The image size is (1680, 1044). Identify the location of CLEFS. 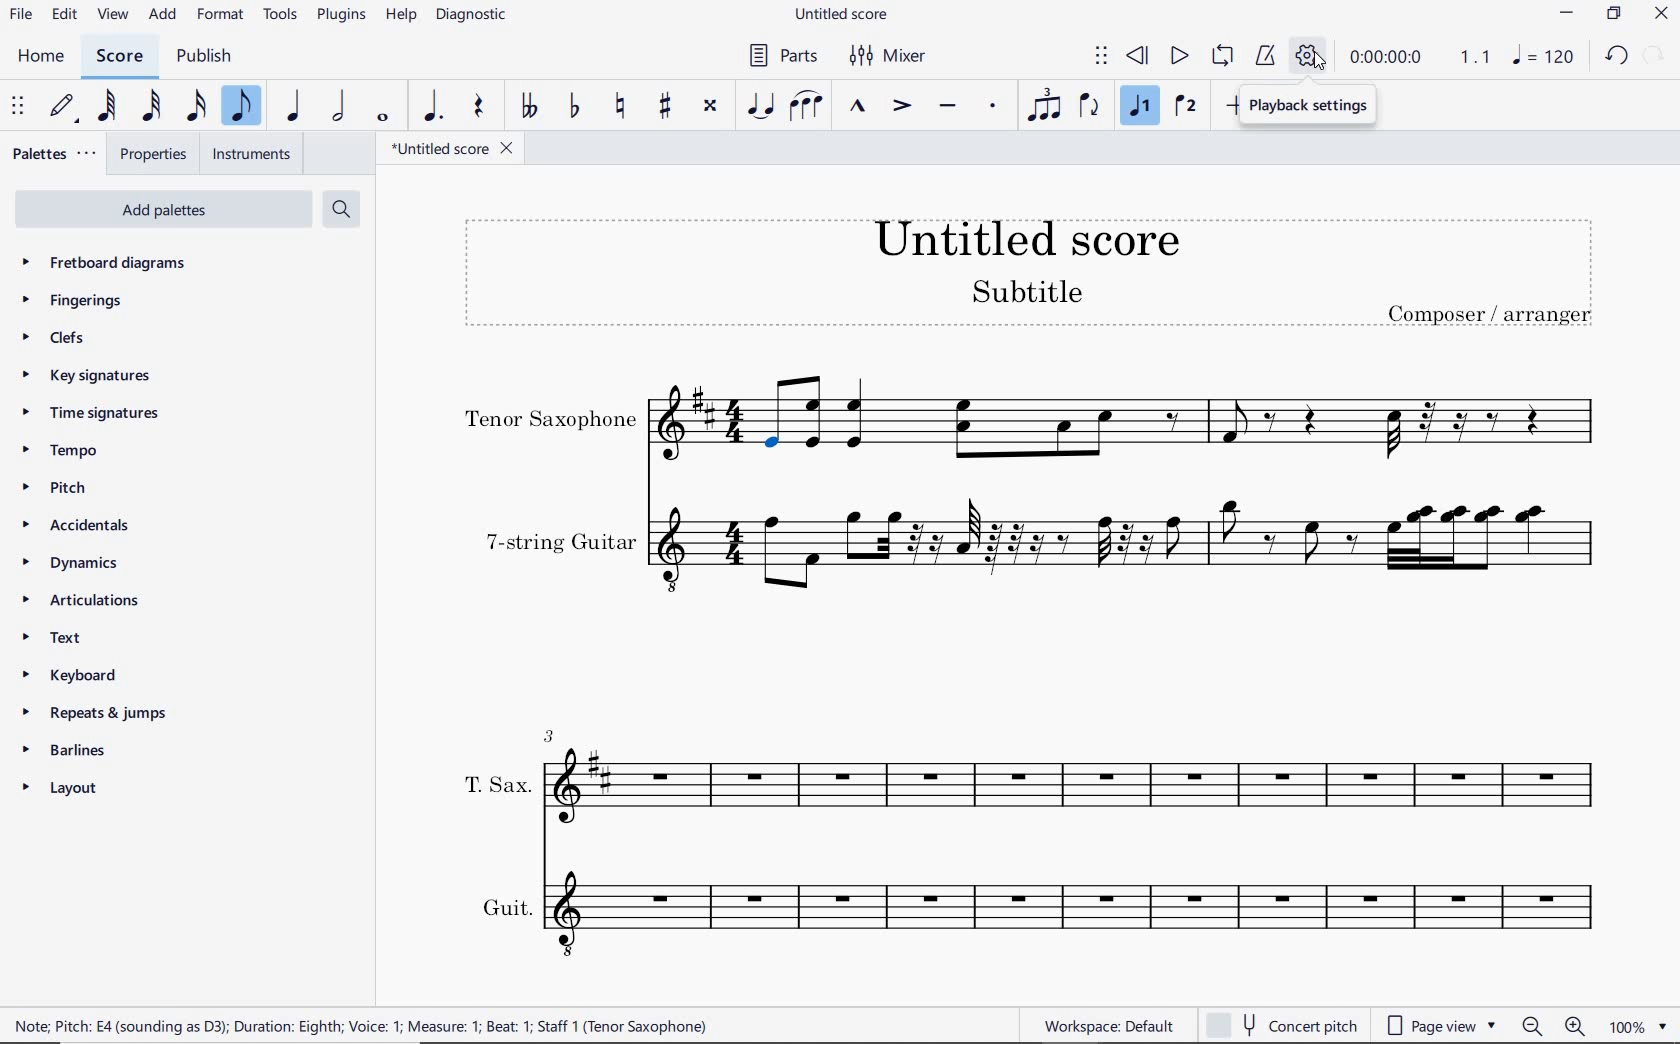
(63, 339).